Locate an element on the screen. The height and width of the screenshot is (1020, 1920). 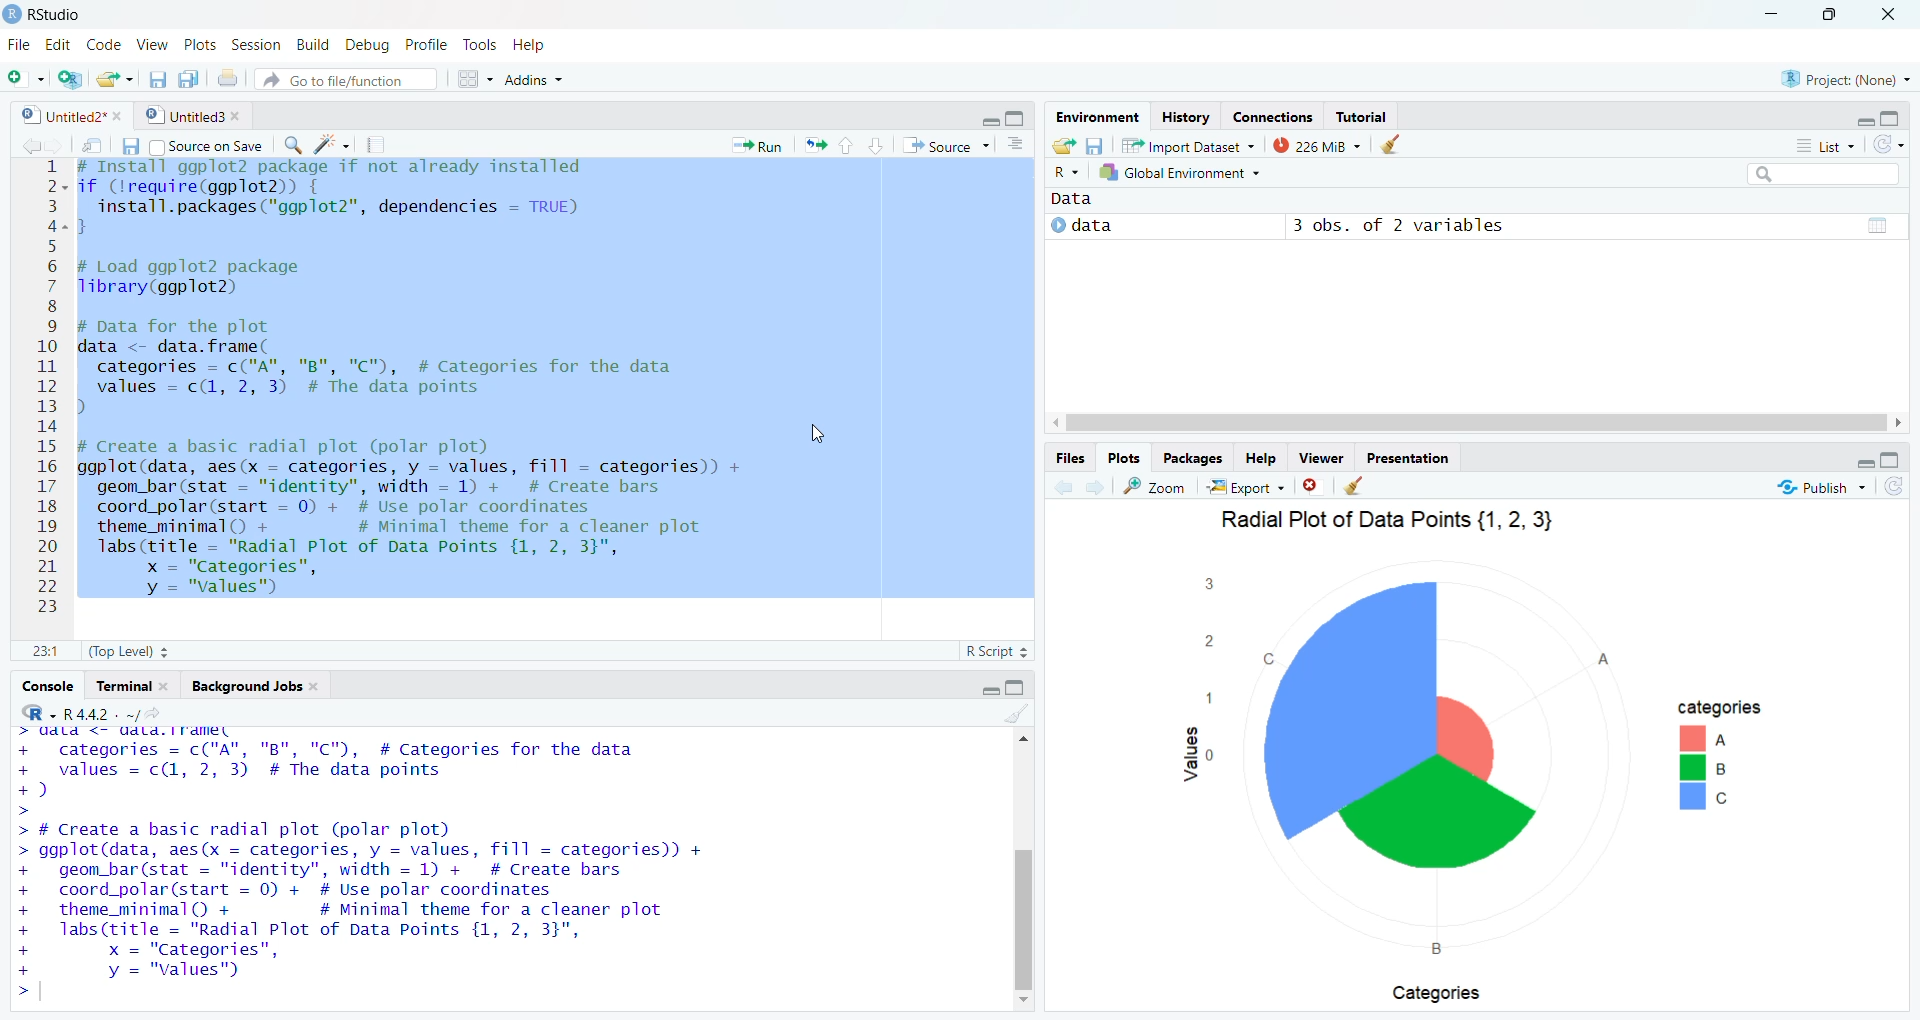
down is located at coordinates (878, 144).